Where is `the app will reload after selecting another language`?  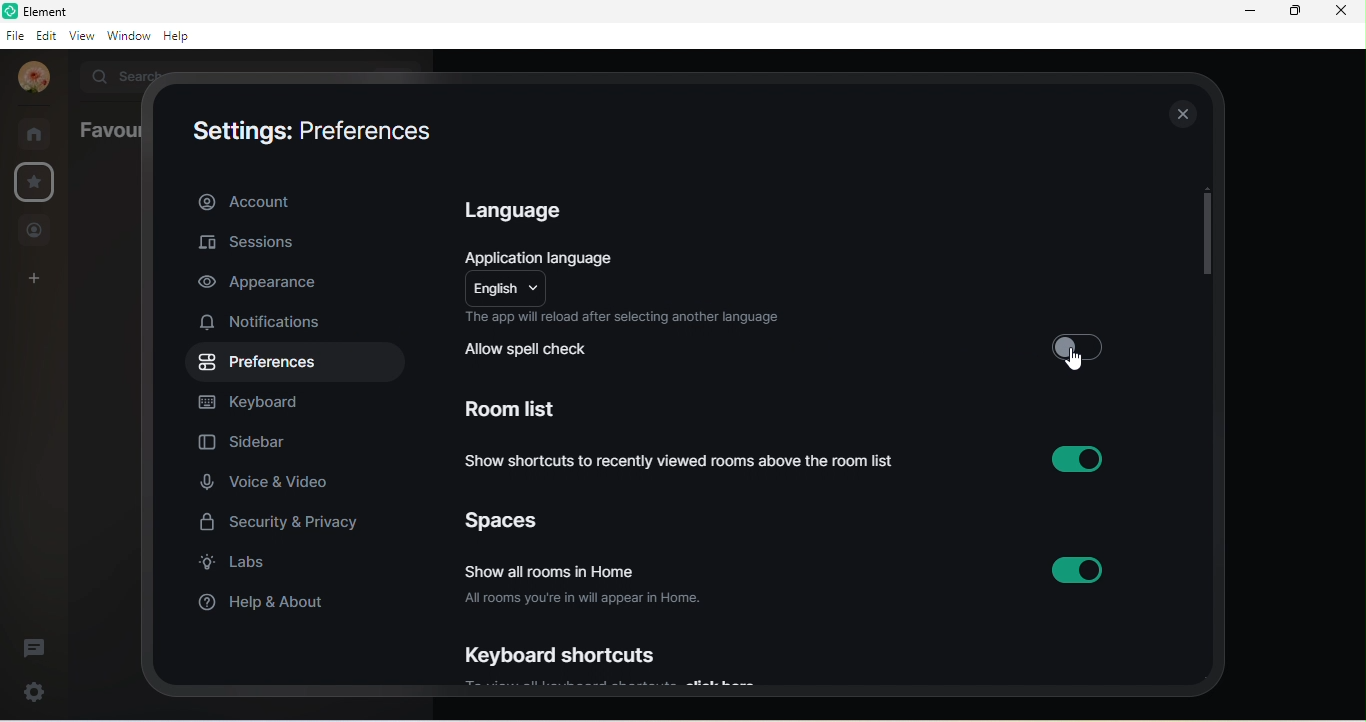
the app will reload after selecting another language is located at coordinates (631, 319).